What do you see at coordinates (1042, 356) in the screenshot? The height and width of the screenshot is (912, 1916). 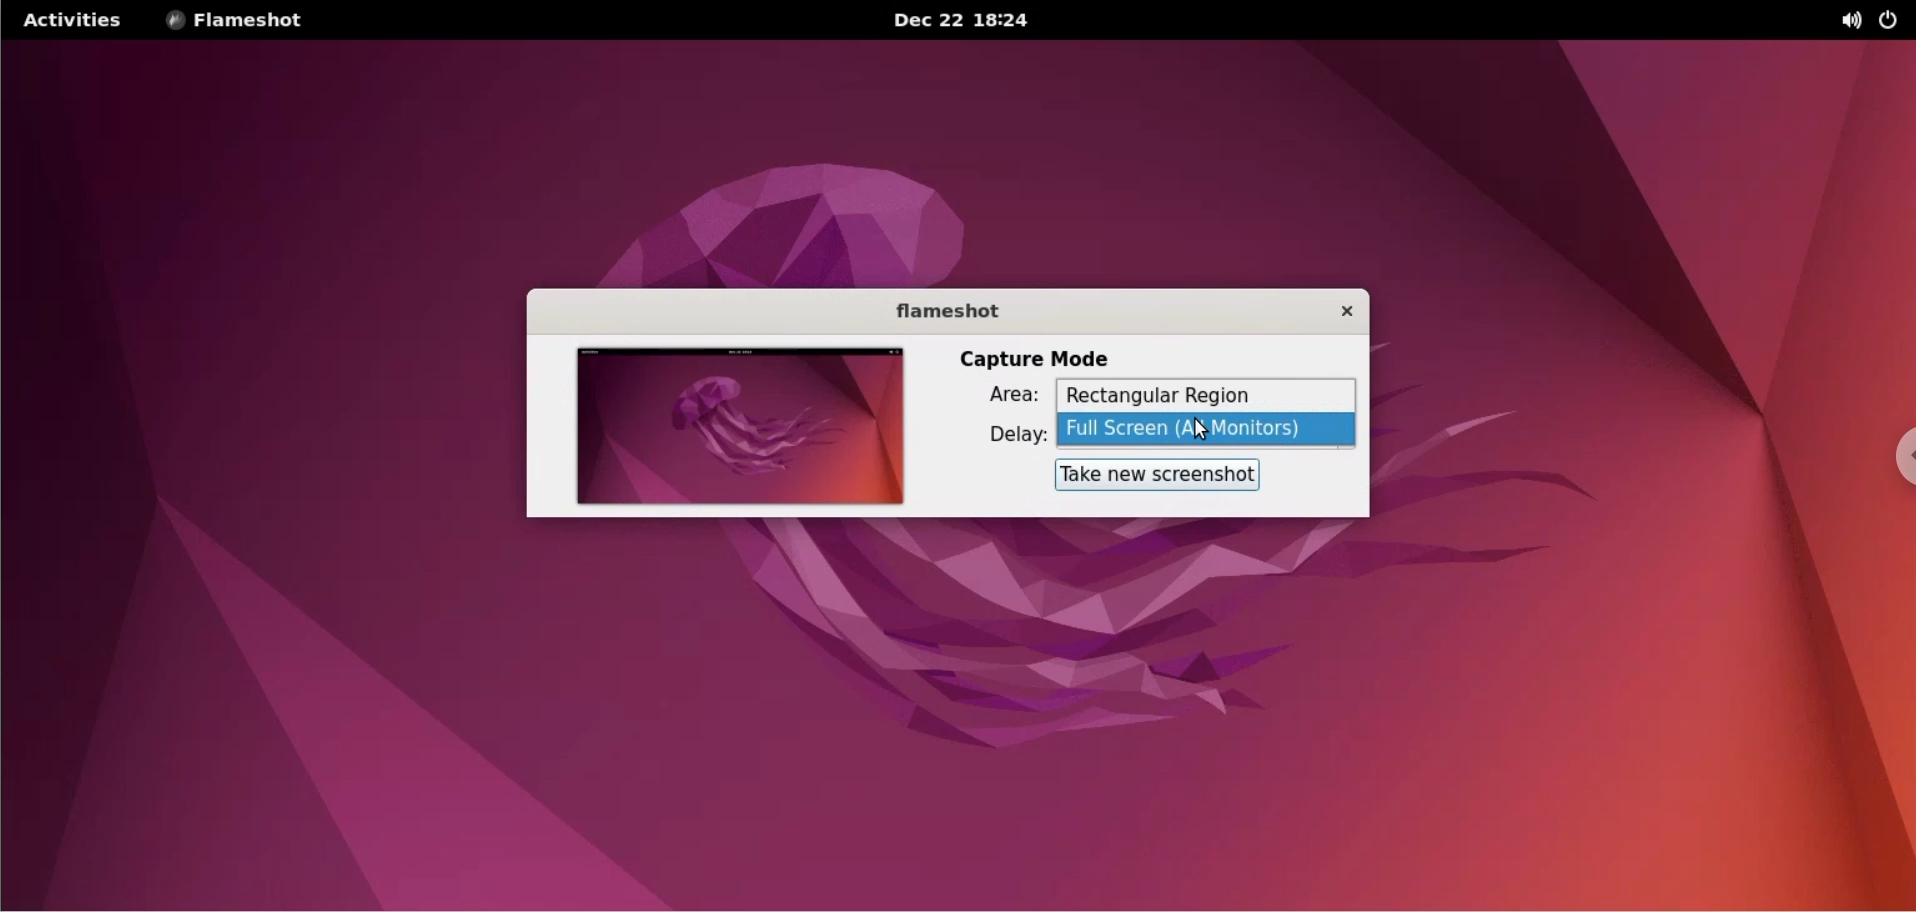 I see `capture mode` at bounding box center [1042, 356].